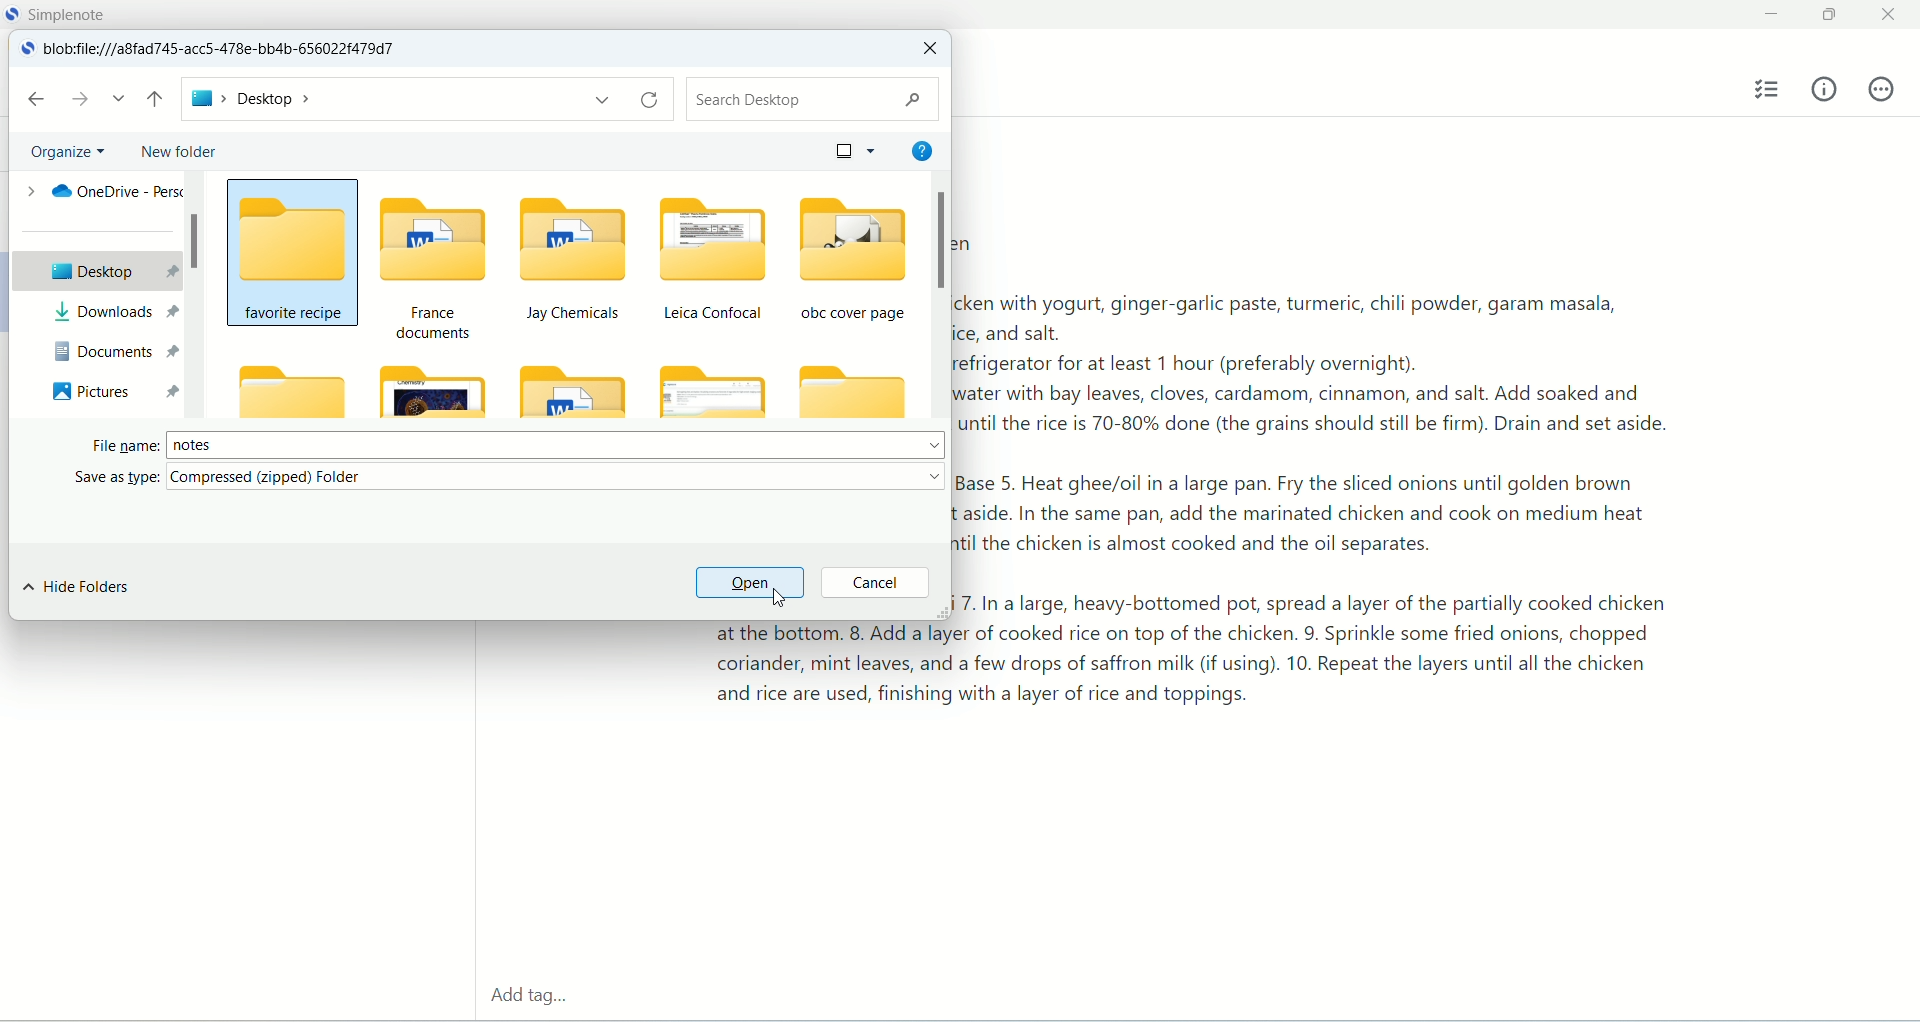 Image resolution: width=1920 pixels, height=1022 pixels. Describe the element at coordinates (512, 478) in the screenshot. I see `save as type` at that location.